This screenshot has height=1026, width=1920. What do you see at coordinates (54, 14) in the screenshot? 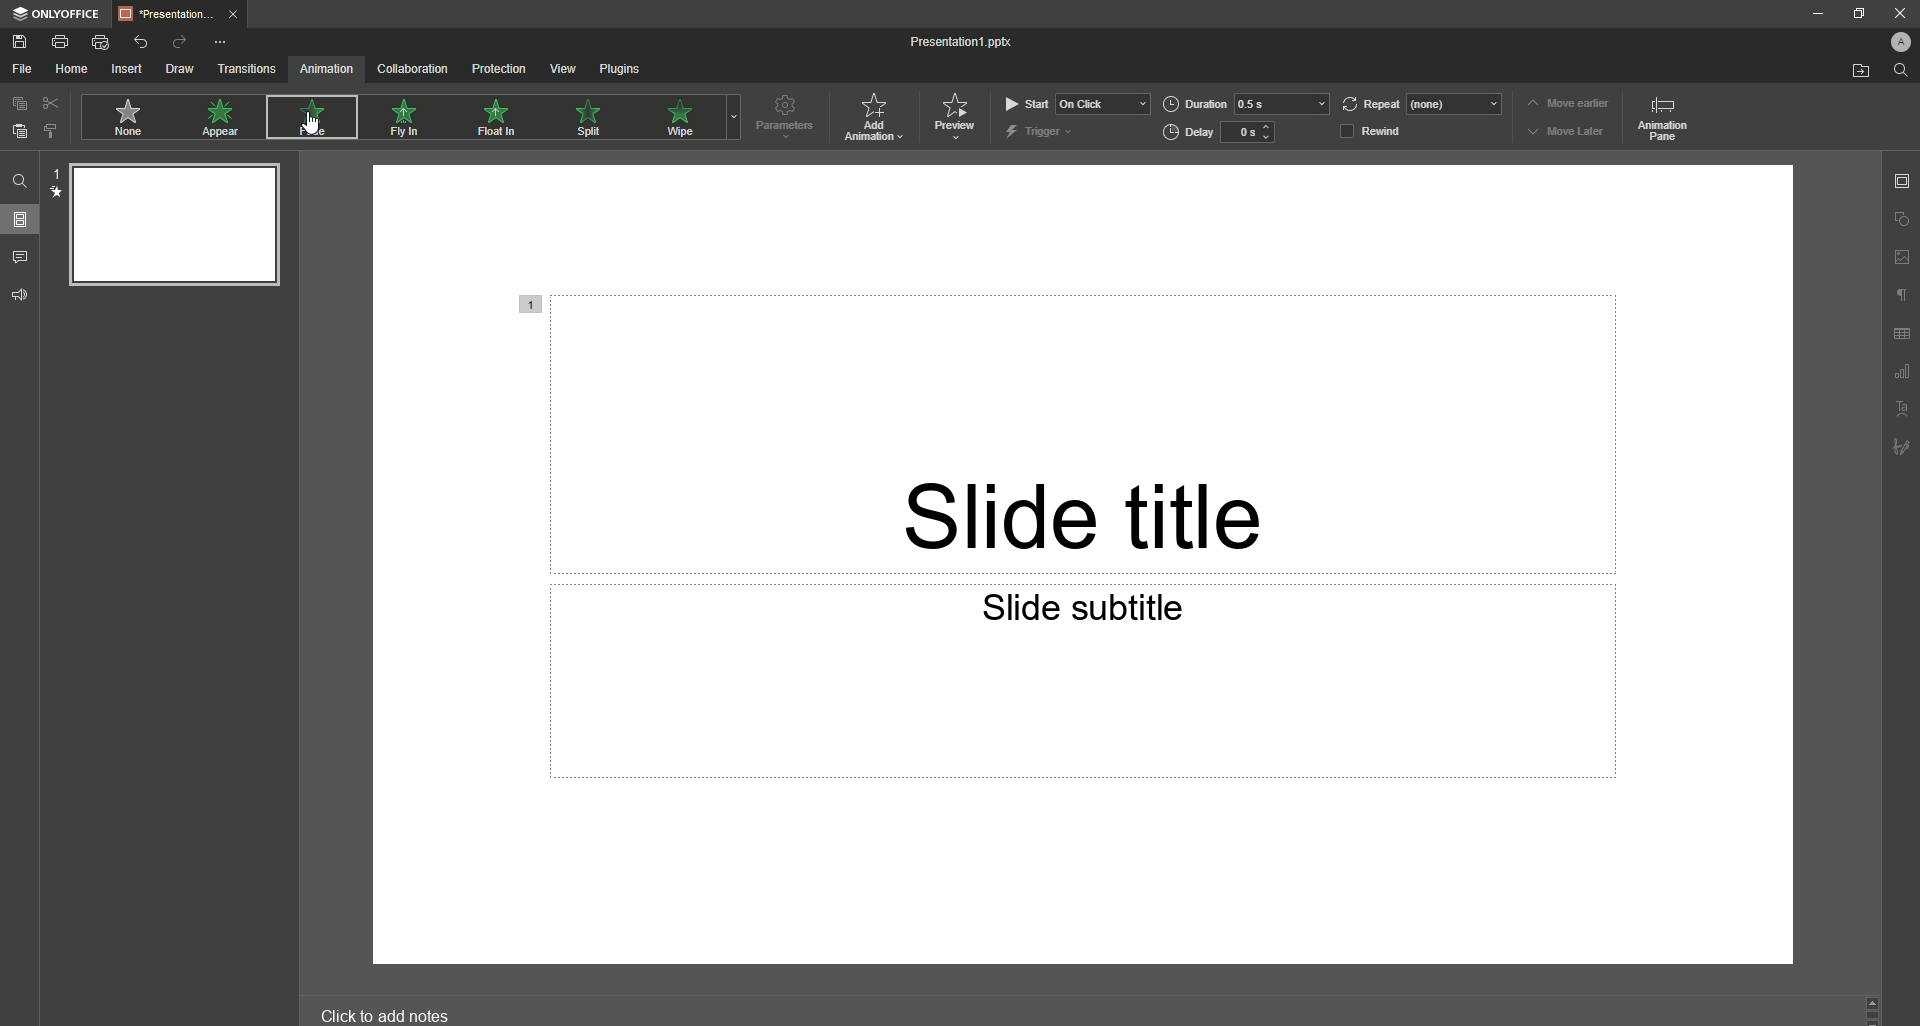
I see `ONLYOFFICE` at bounding box center [54, 14].